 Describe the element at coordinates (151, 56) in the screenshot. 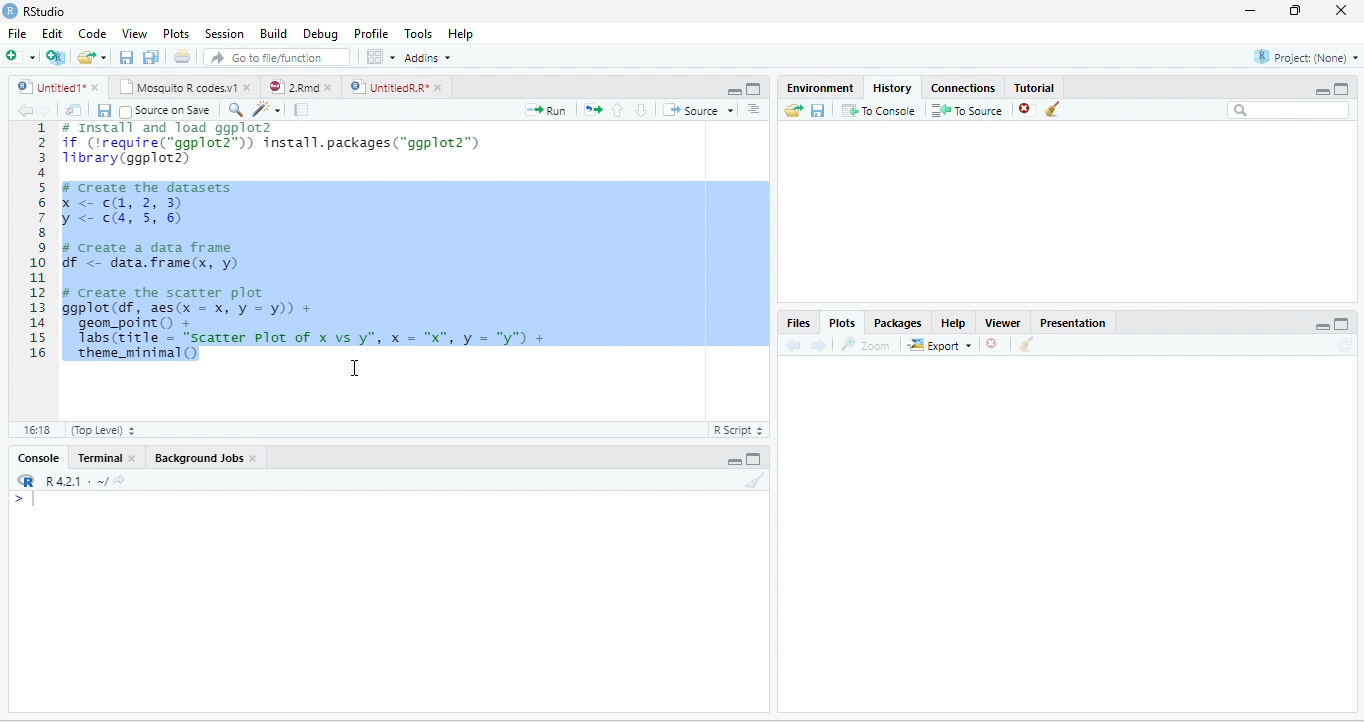

I see `Save all open documents` at that location.